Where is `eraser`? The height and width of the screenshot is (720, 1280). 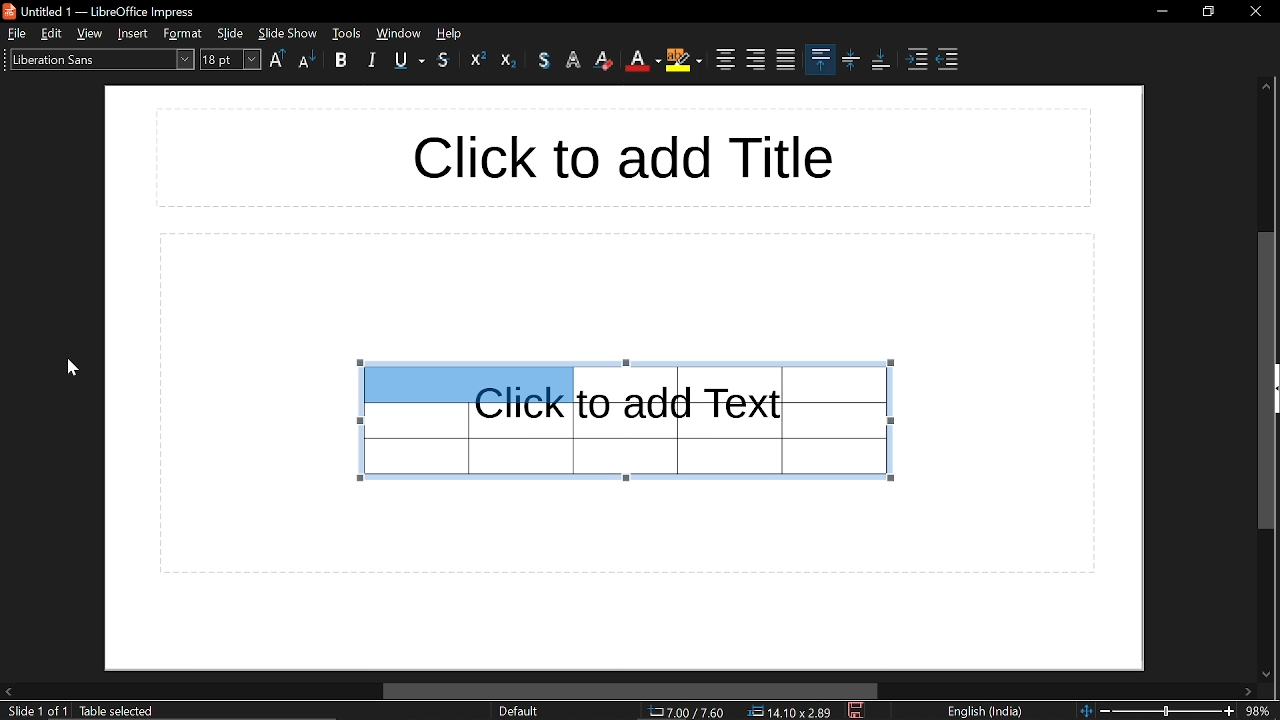
eraser is located at coordinates (606, 60).